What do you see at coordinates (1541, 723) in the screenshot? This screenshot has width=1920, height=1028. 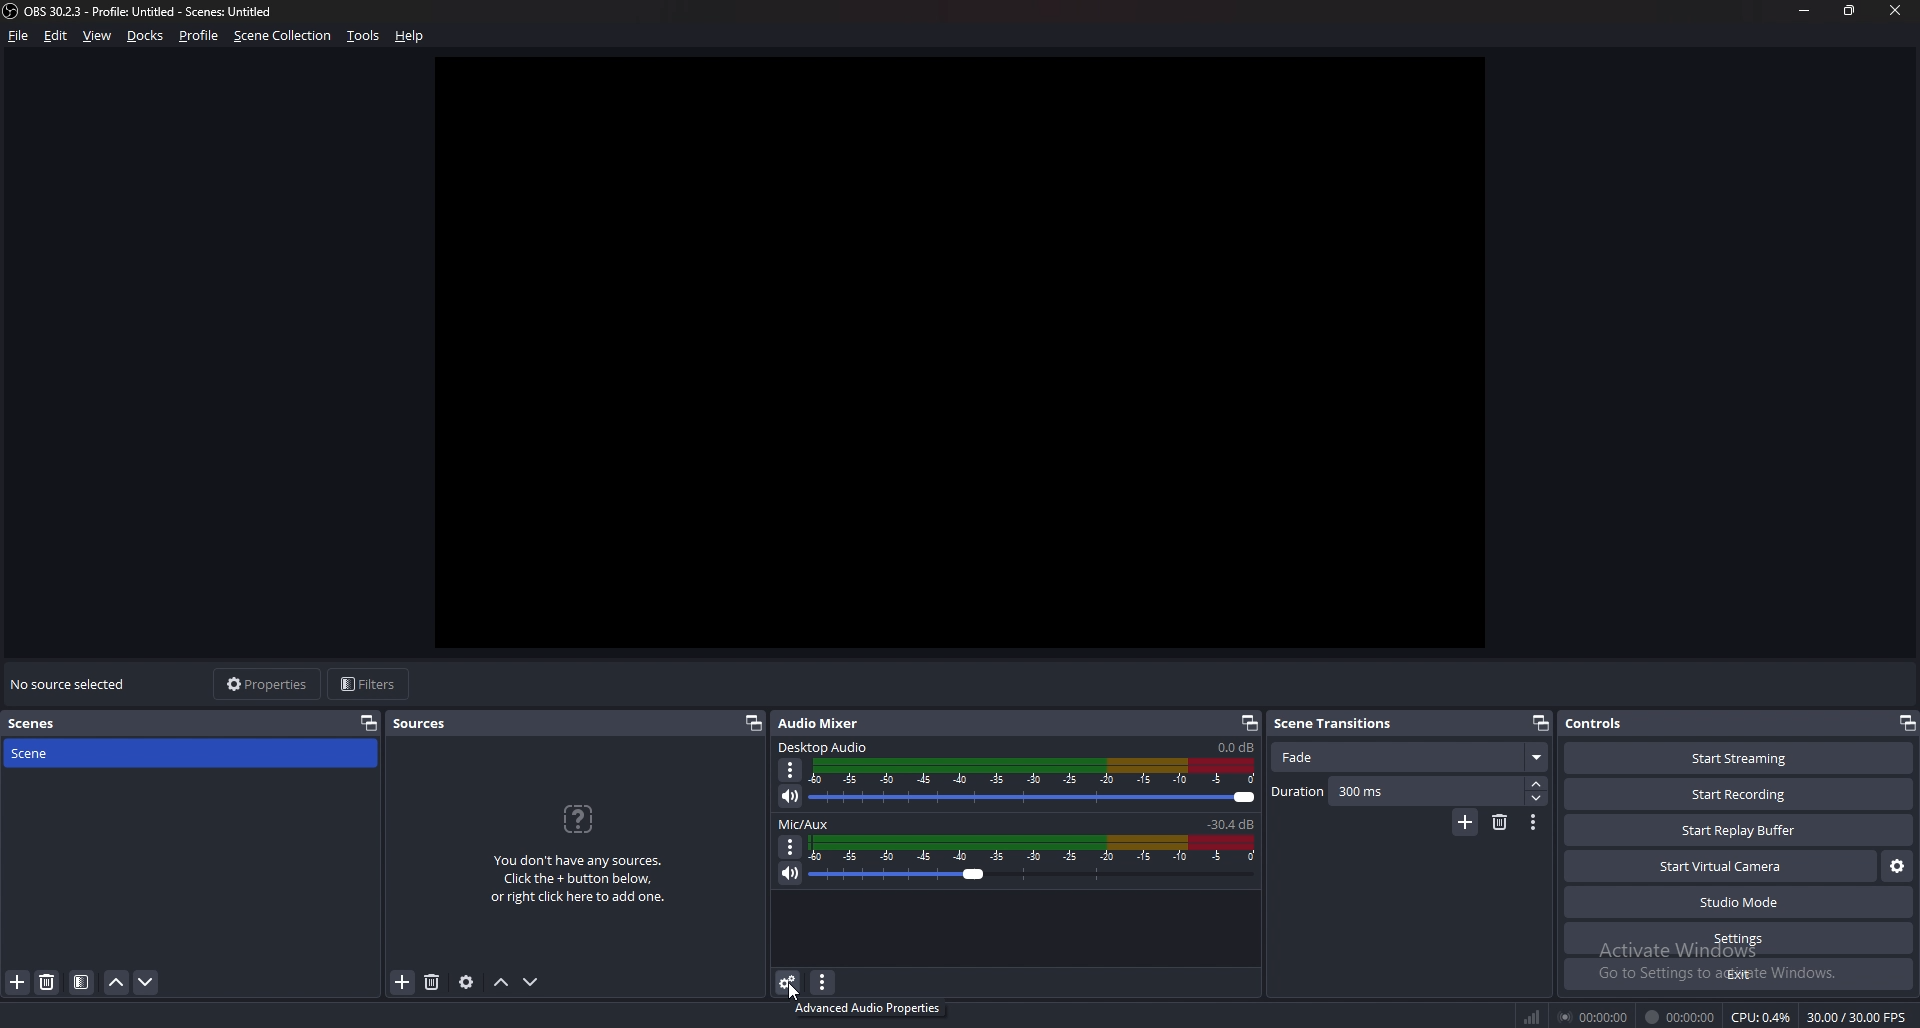 I see `pop out` at bounding box center [1541, 723].